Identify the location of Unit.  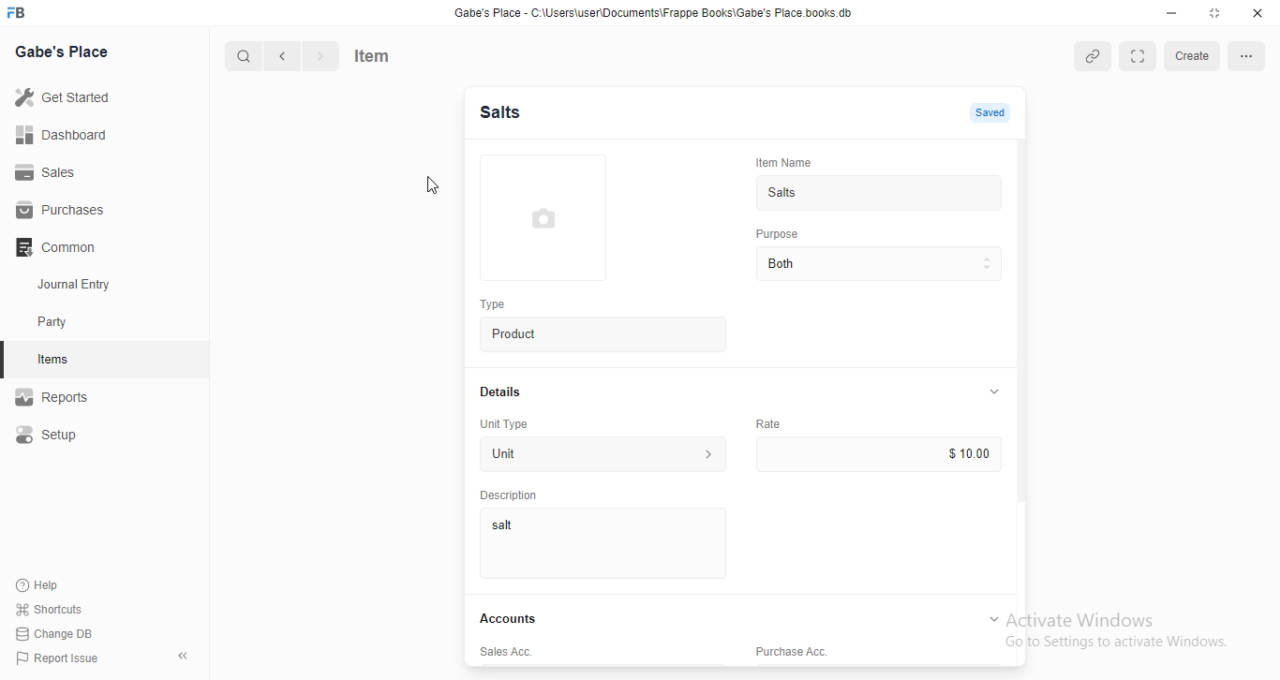
(507, 451).